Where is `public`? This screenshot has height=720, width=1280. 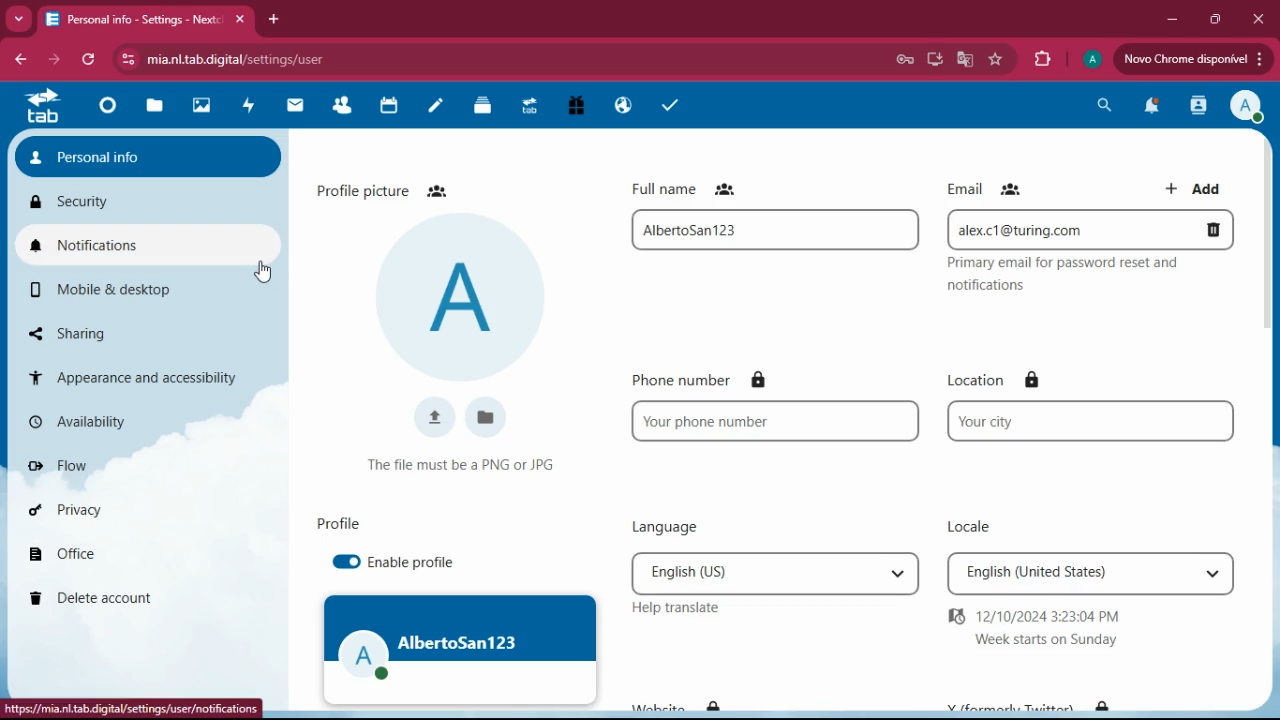
public is located at coordinates (624, 106).